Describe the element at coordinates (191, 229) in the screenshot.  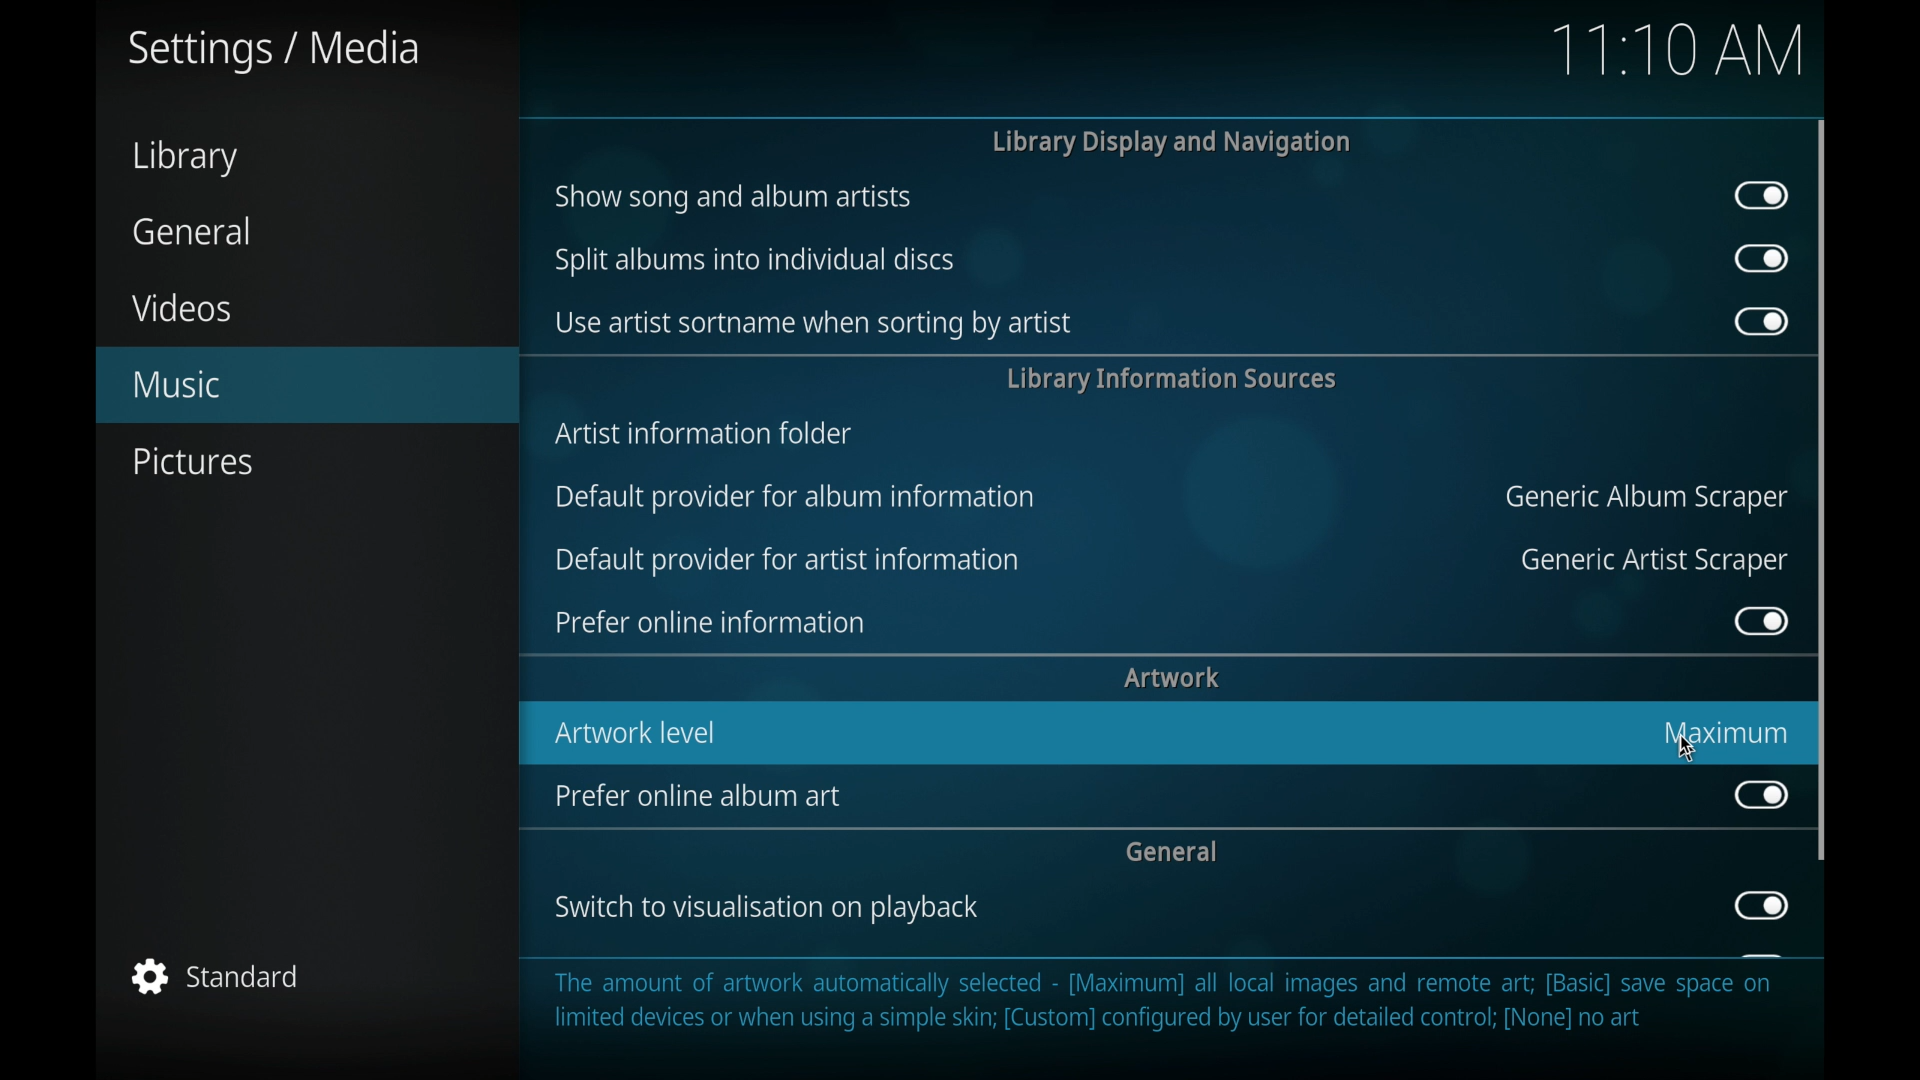
I see `general` at that location.